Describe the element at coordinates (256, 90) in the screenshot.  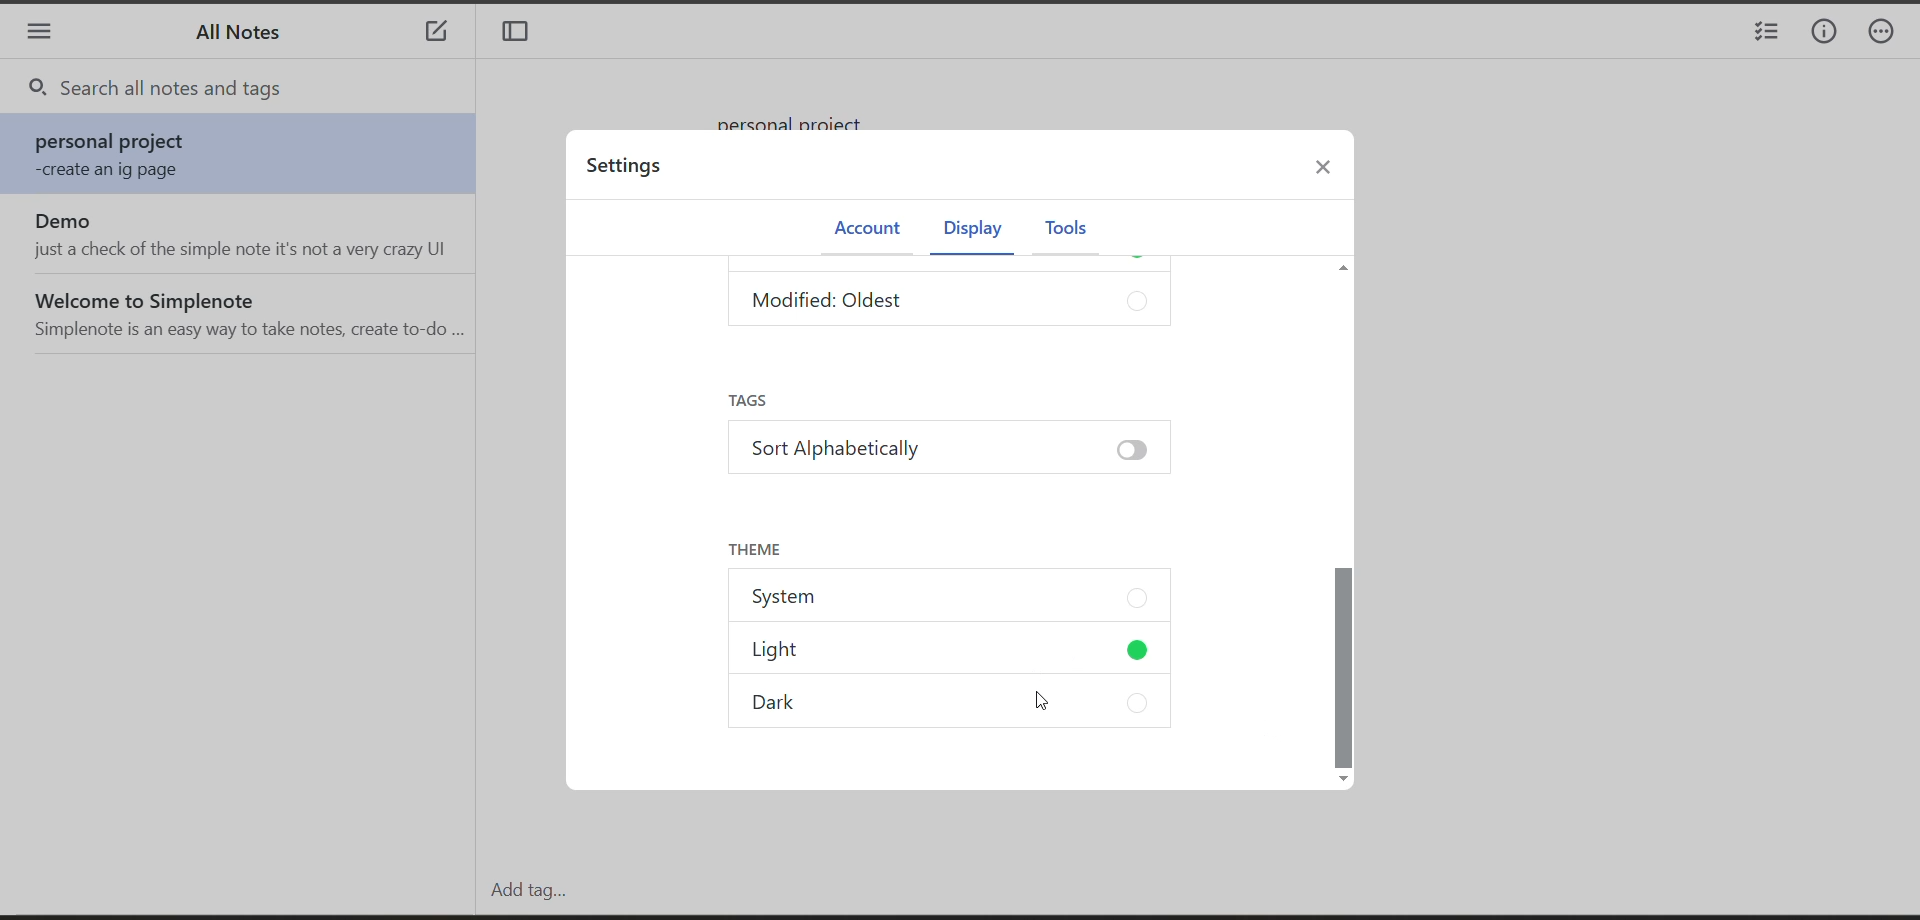
I see `search all notes and tags` at that location.